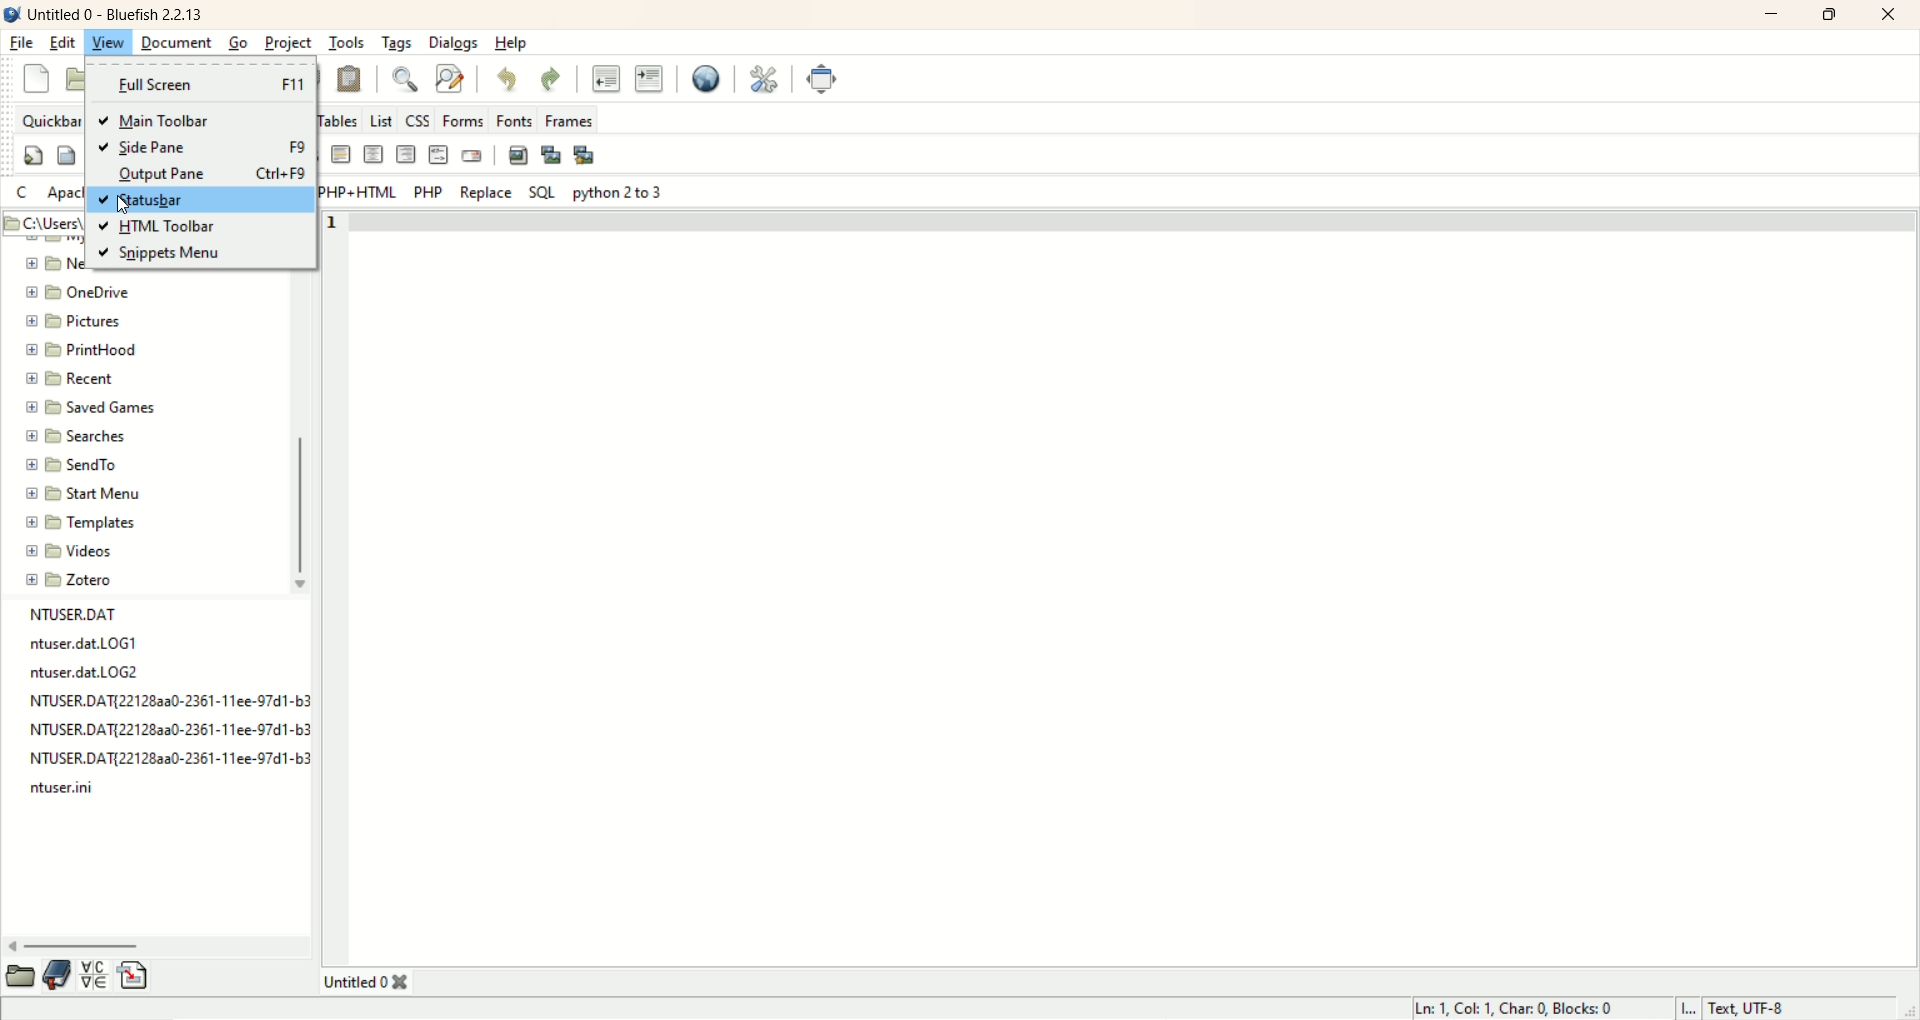 The image size is (1920, 1020). I want to click on body, so click(65, 155).